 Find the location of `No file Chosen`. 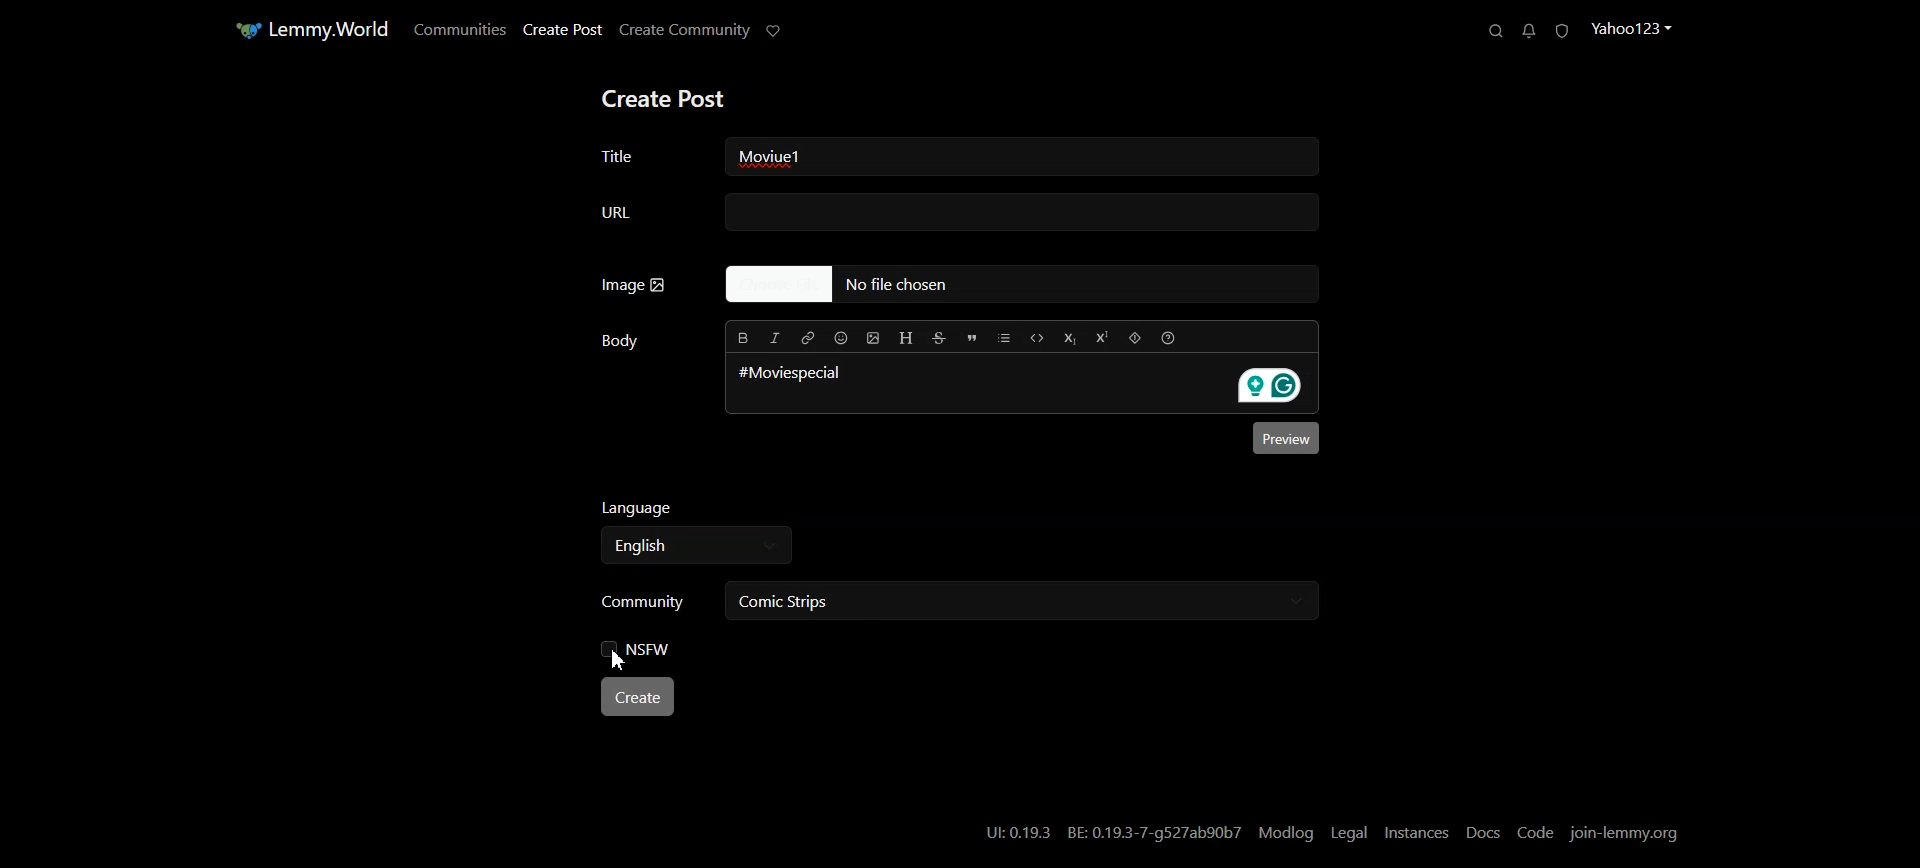

No file Chosen is located at coordinates (1010, 285).